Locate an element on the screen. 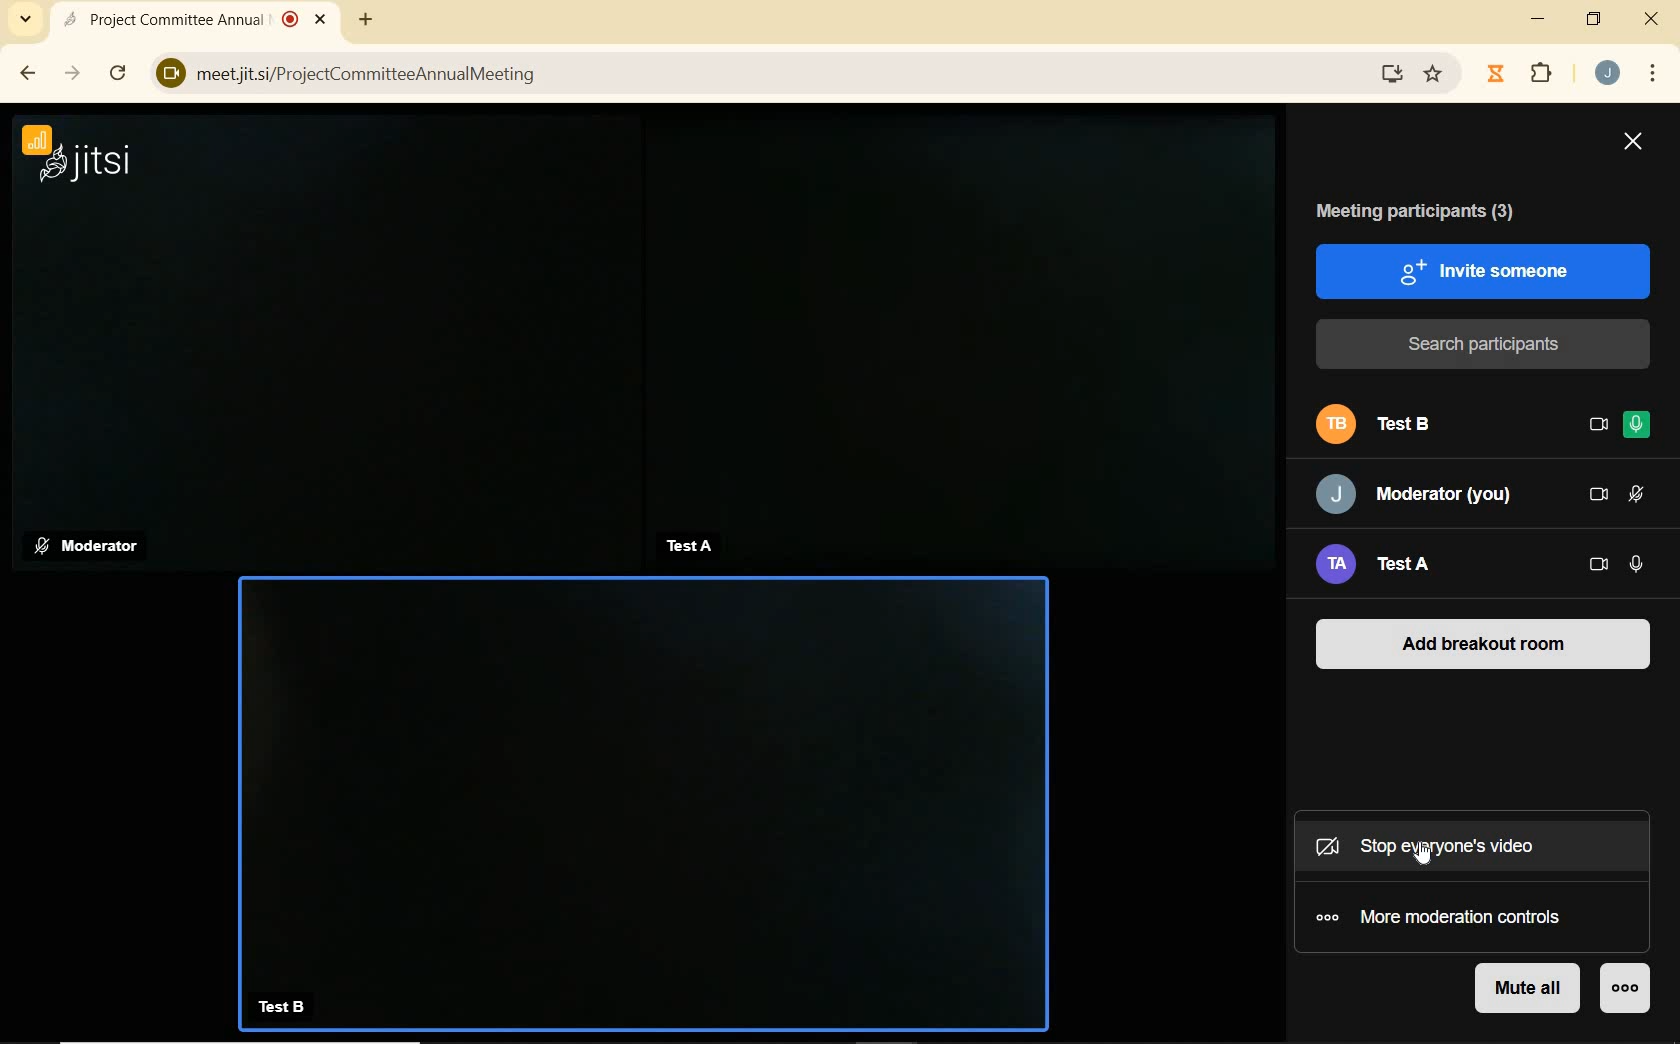 This screenshot has width=1680, height=1044. MICROPHONE is located at coordinates (1638, 494).